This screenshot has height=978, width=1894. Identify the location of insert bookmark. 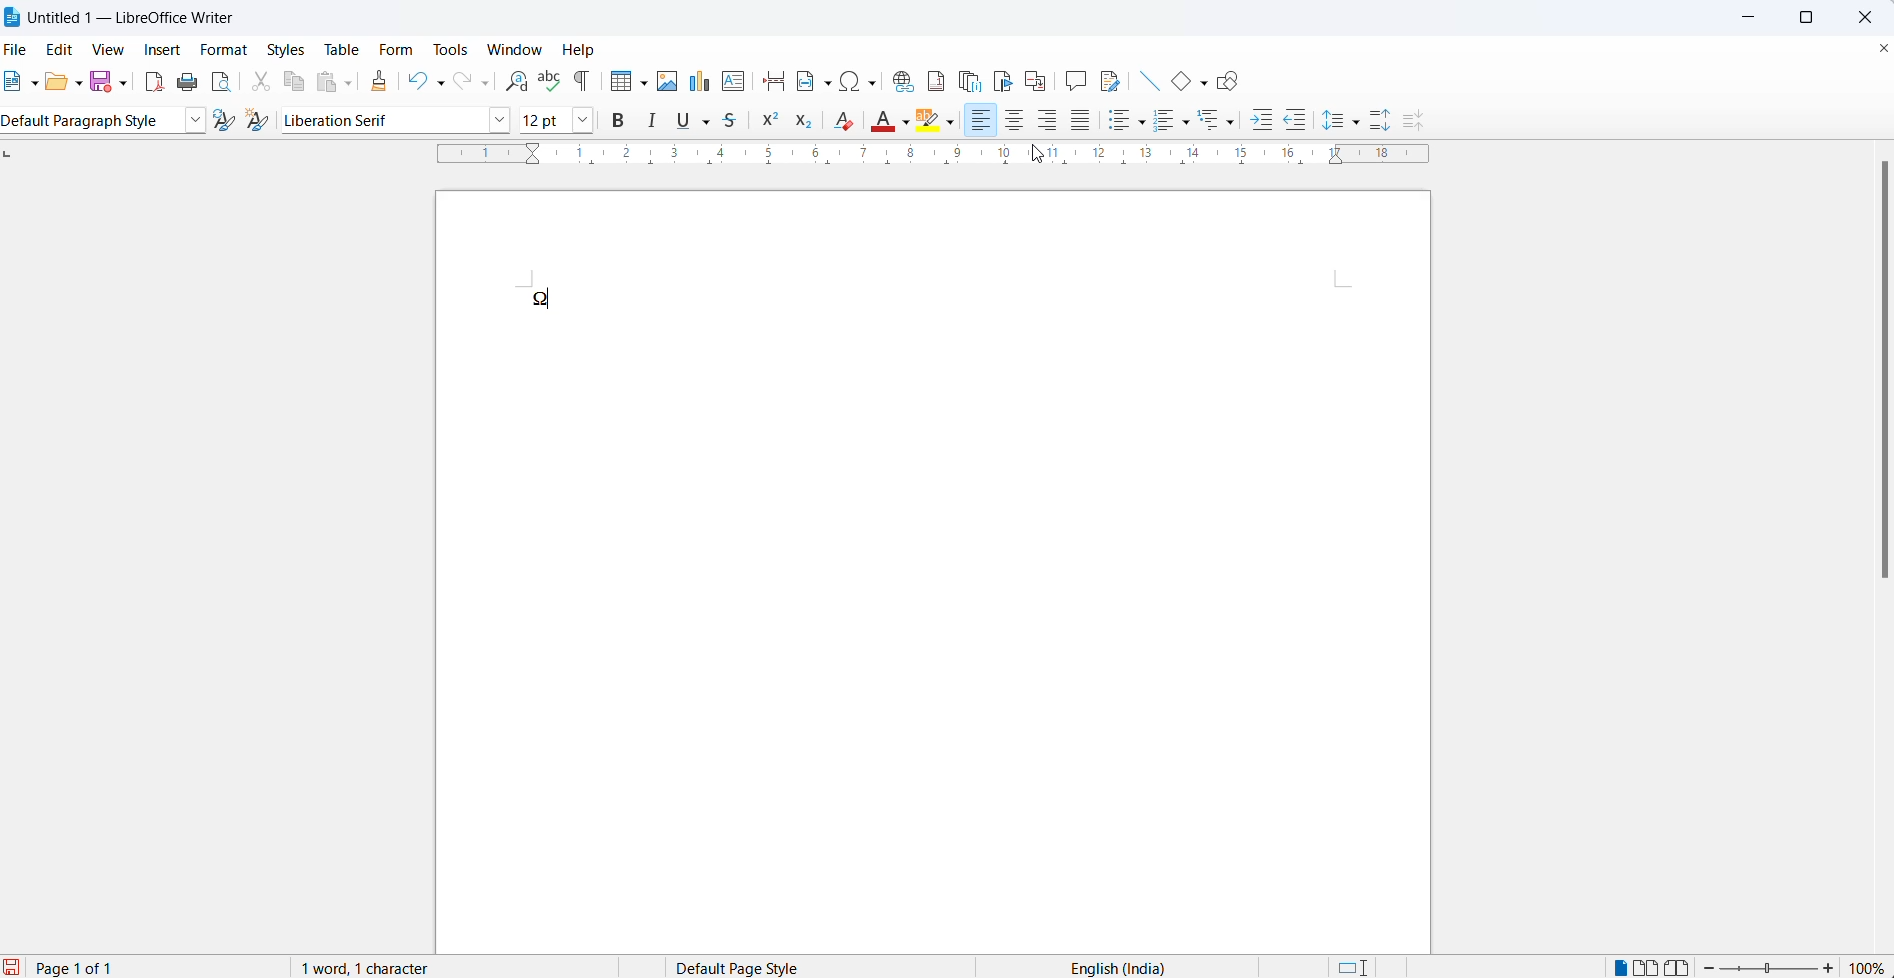
(1003, 71).